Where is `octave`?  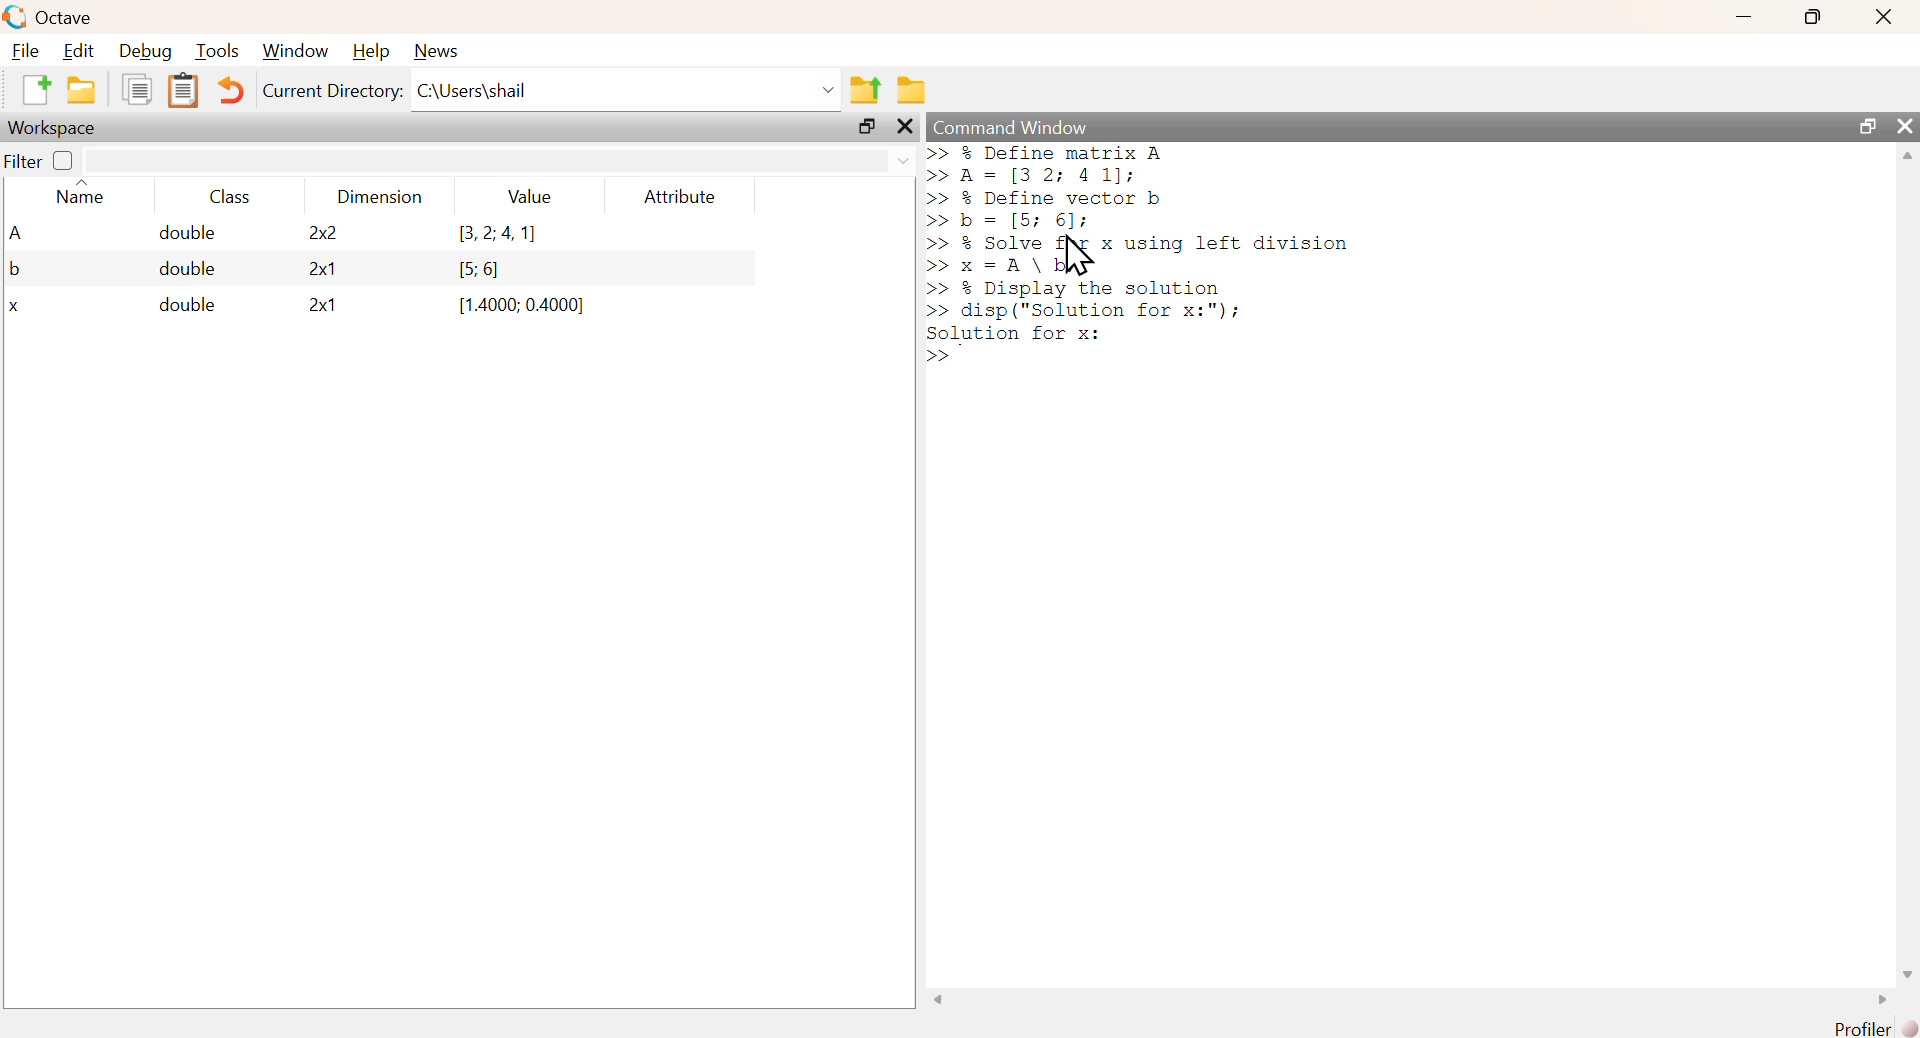
octave is located at coordinates (51, 17).